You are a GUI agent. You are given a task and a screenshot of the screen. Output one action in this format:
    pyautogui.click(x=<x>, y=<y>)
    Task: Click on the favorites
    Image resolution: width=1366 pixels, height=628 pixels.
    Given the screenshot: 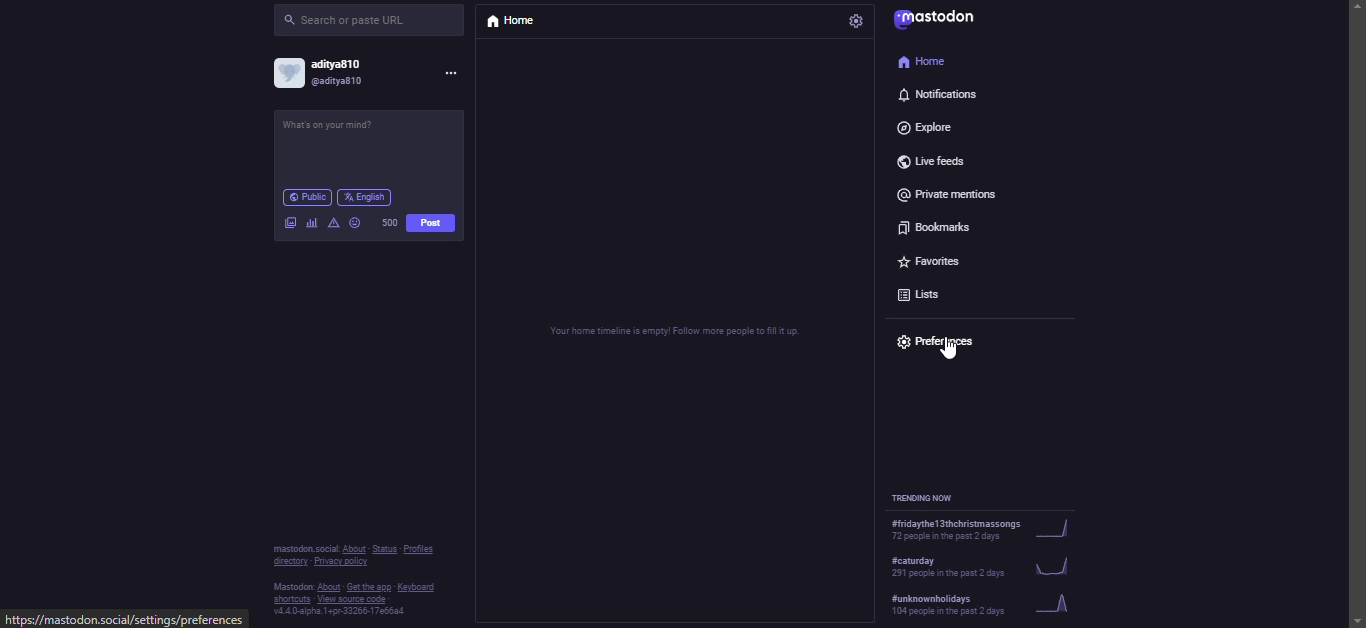 What is the action you would take?
    pyautogui.click(x=933, y=258)
    